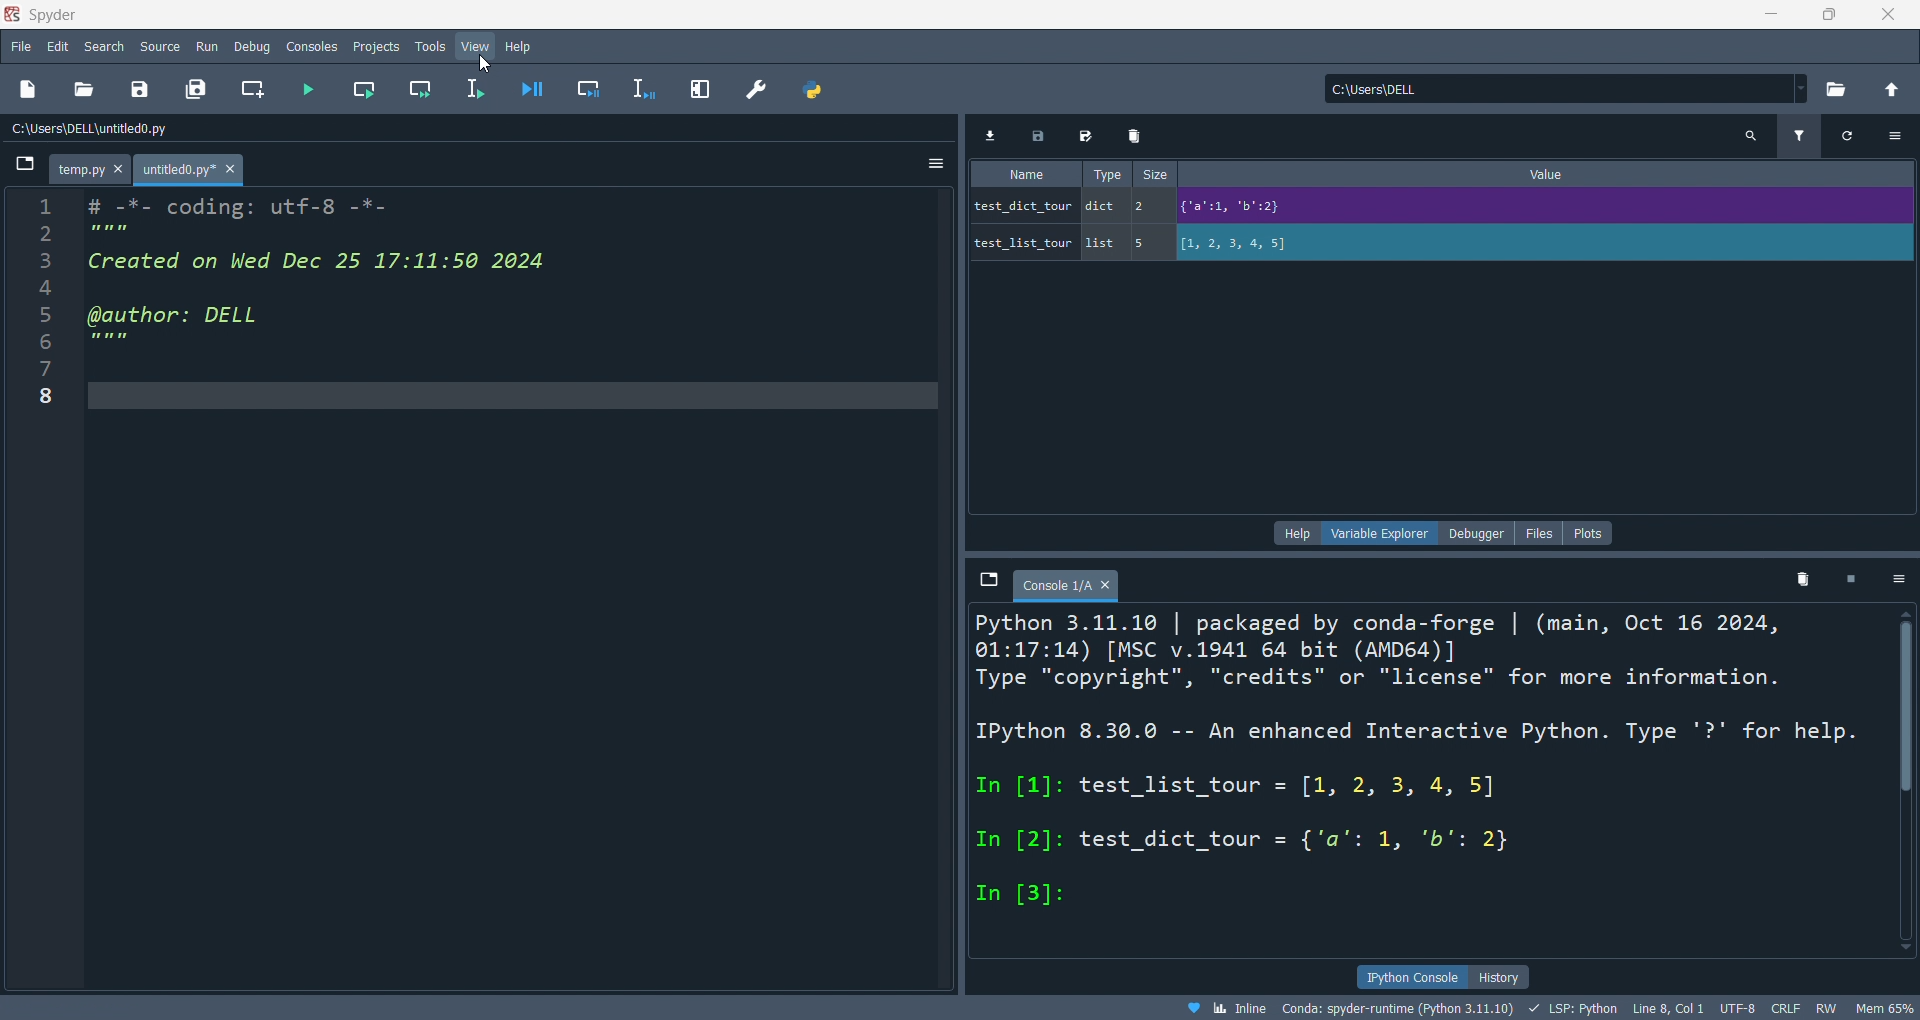 The image size is (1920, 1020). I want to click on close, so click(1896, 15).